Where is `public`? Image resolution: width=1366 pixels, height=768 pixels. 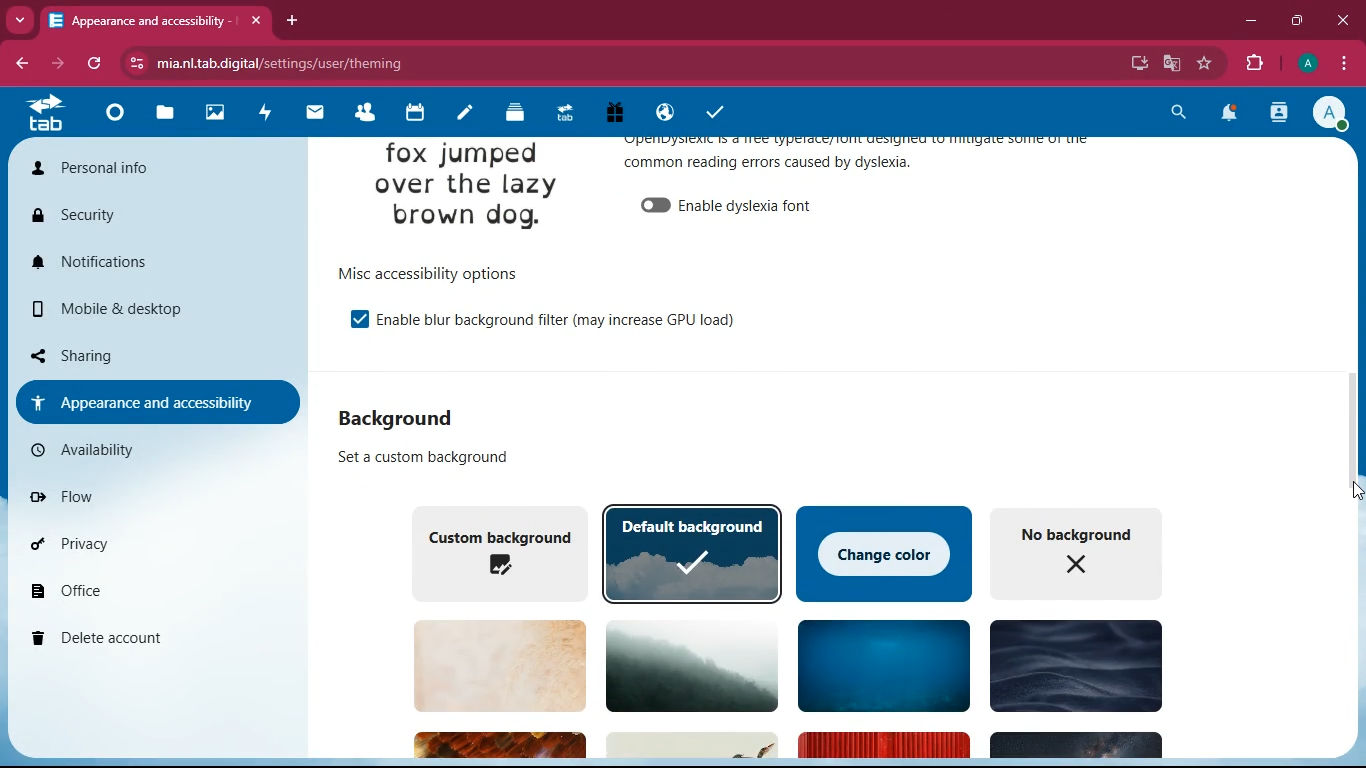
public is located at coordinates (663, 116).